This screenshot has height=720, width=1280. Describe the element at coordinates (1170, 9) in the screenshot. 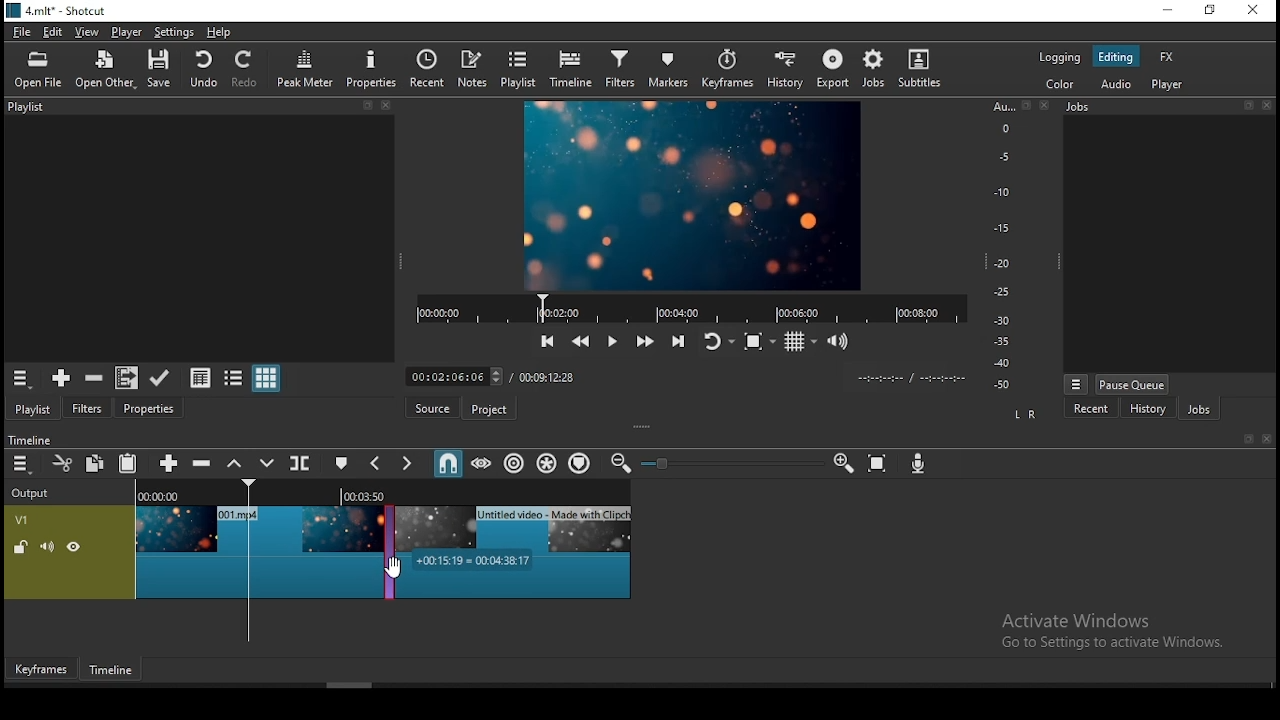

I see `minimize` at that location.